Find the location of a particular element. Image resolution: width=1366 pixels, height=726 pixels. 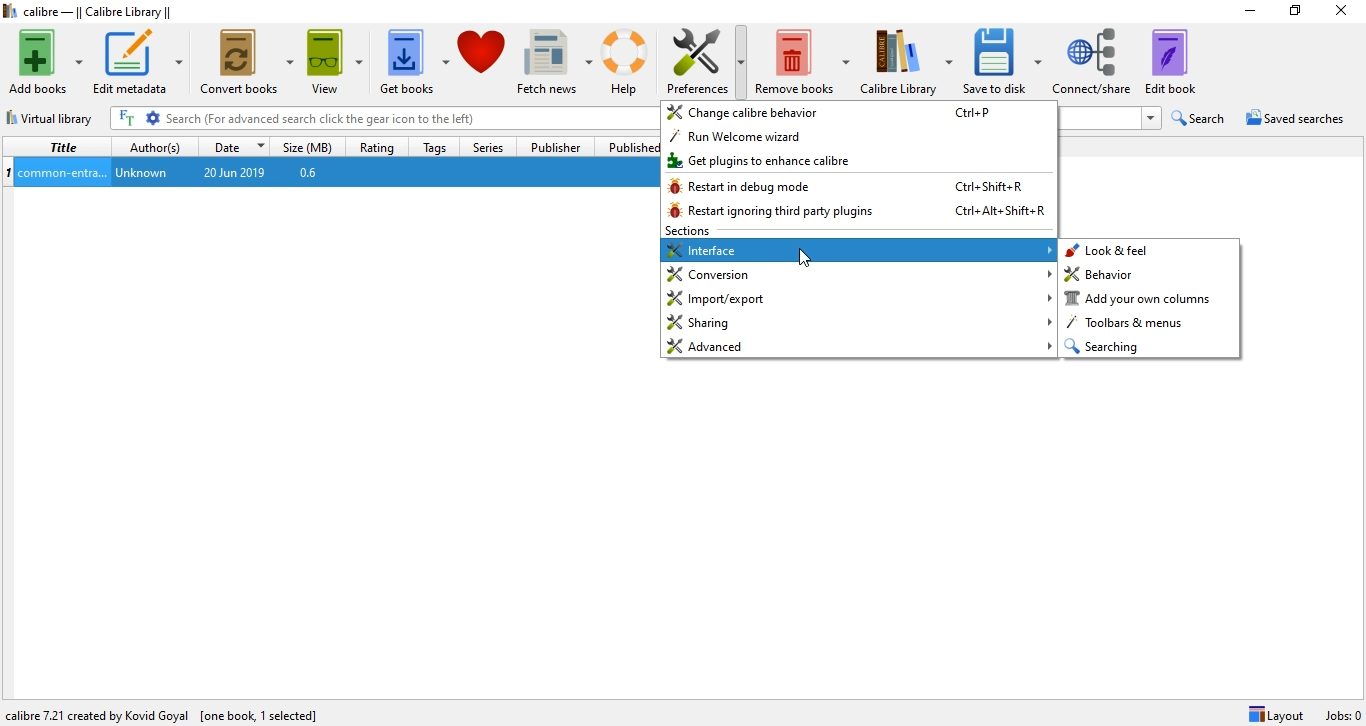

sections is located at coordinates (689, 231).